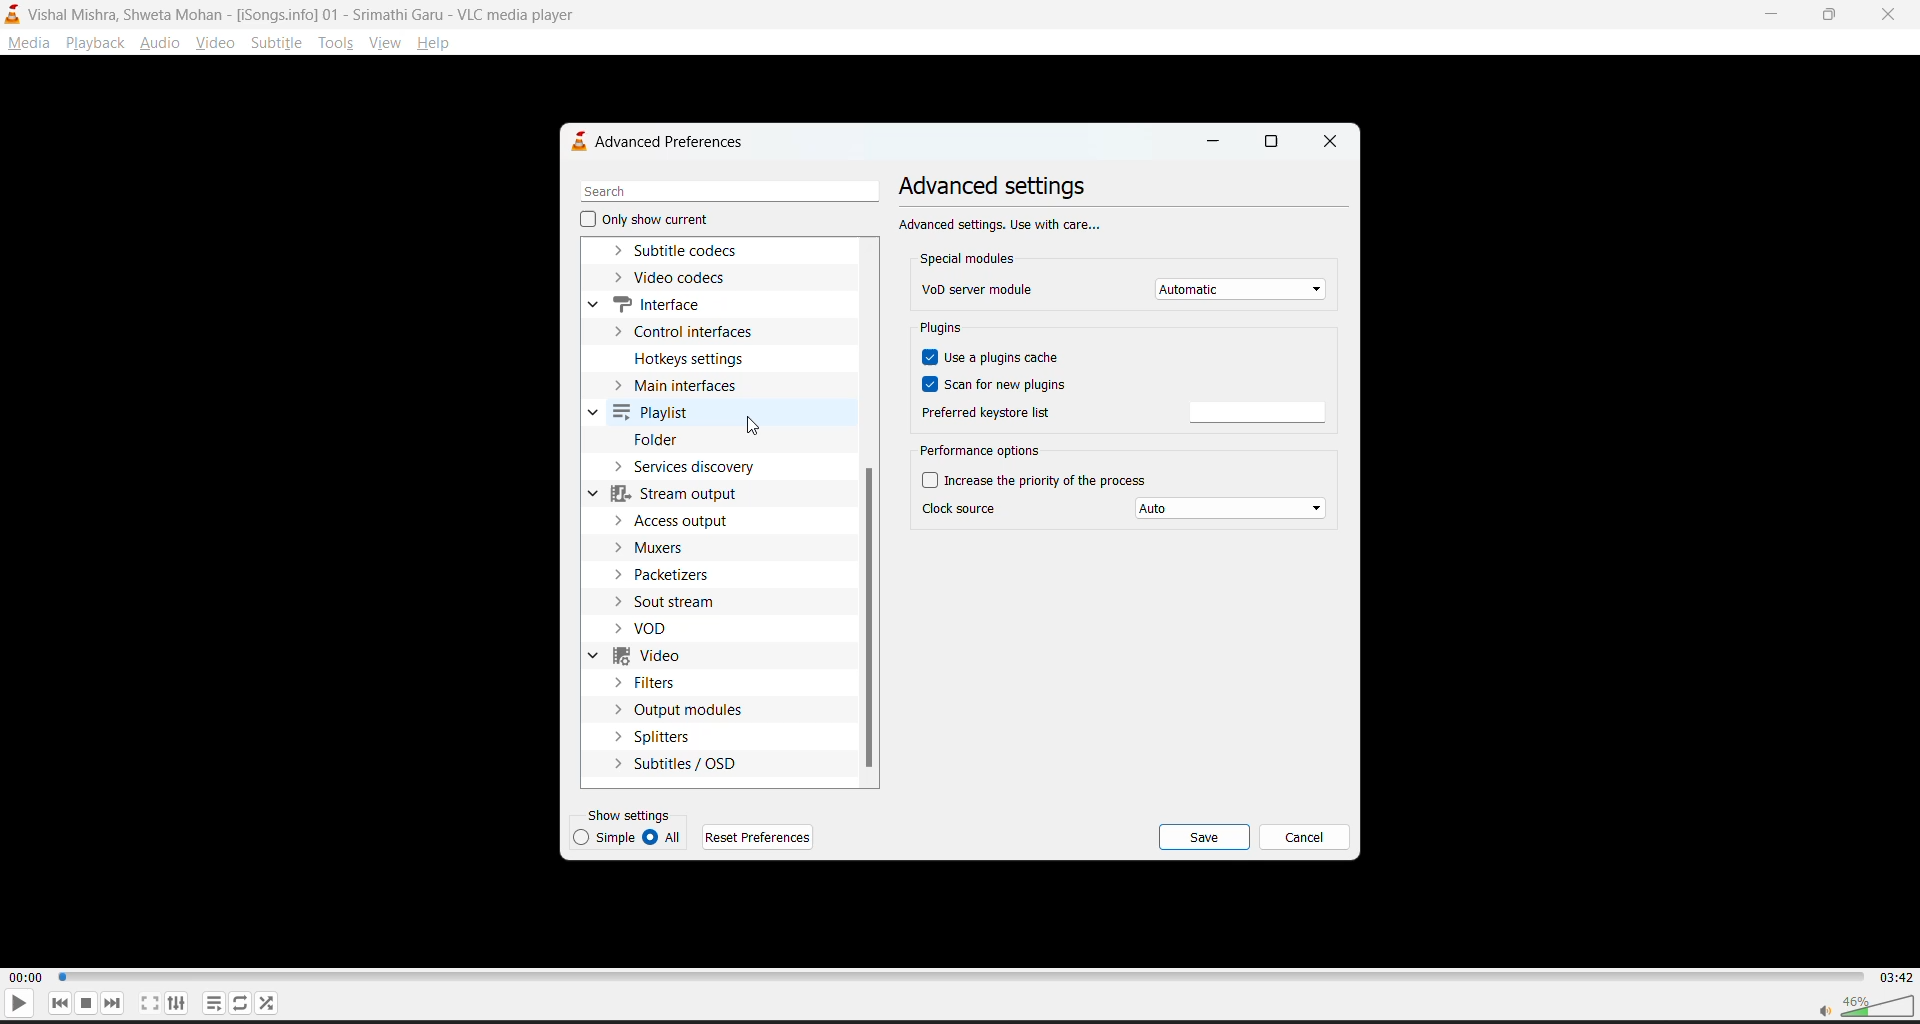  What do you see at coordinates (981, 451) in the screenshot?
I see `performance options` at bounding box center [981, 451].